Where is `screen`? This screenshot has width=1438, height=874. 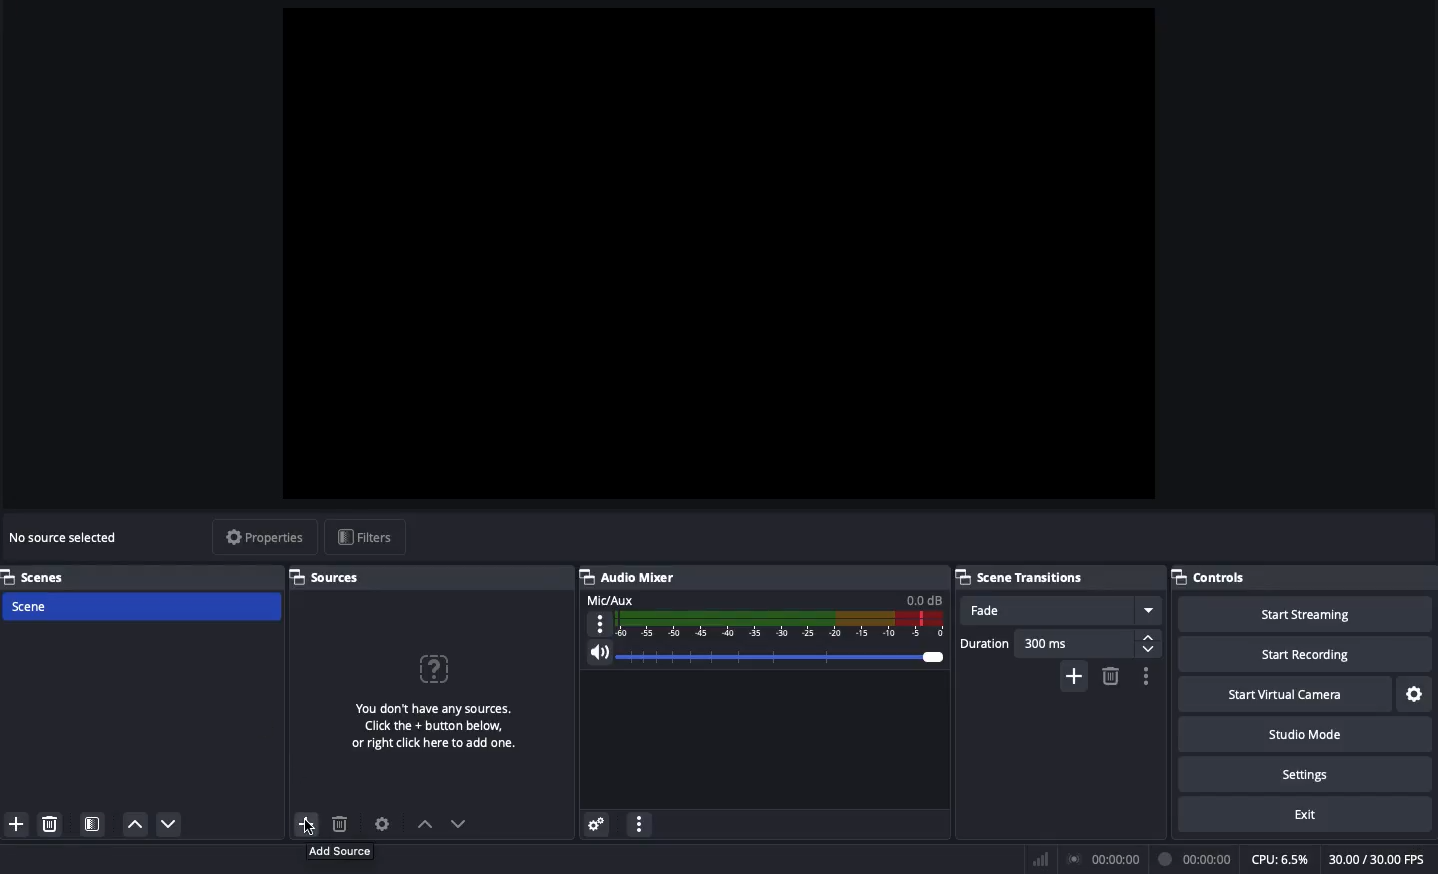
screen is located at coordinates (721, 254).